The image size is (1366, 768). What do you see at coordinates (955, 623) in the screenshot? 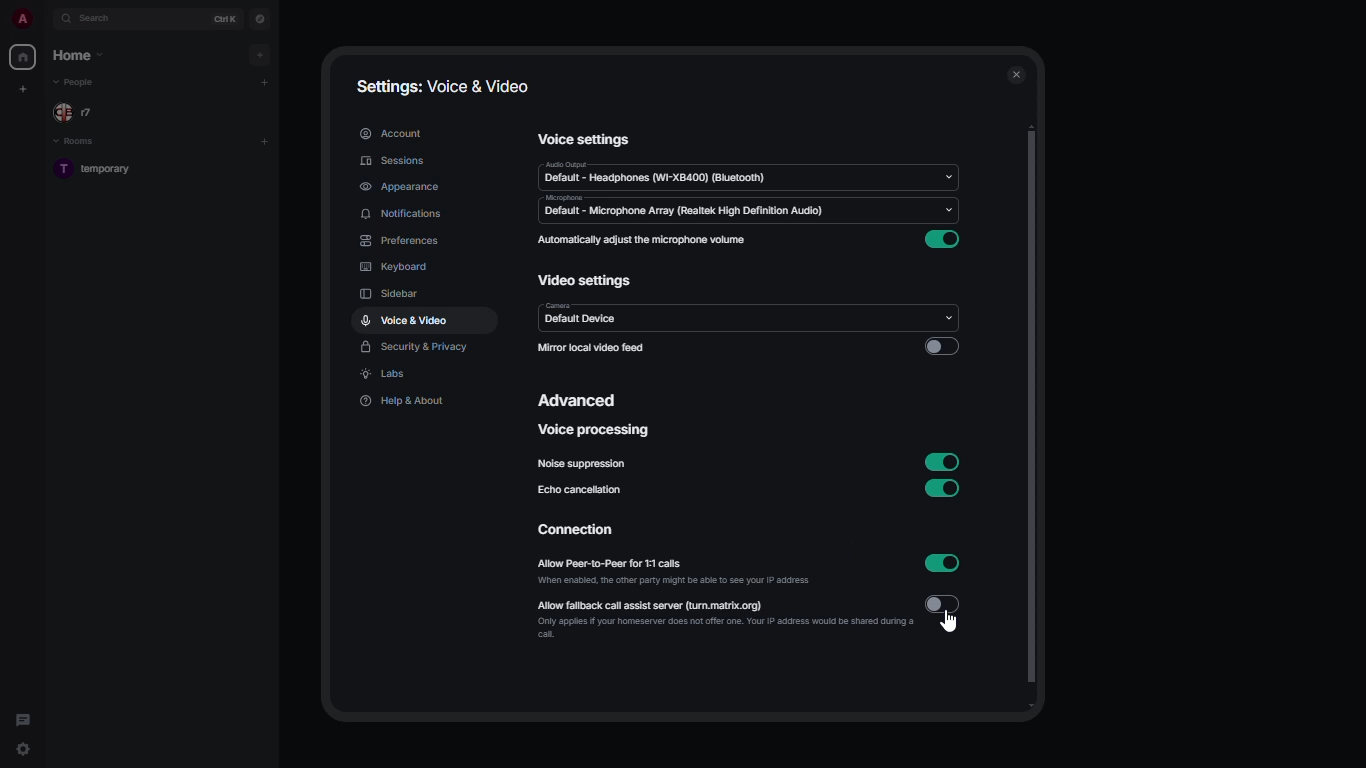
I see `cursor` at bounding box center [955, 623].